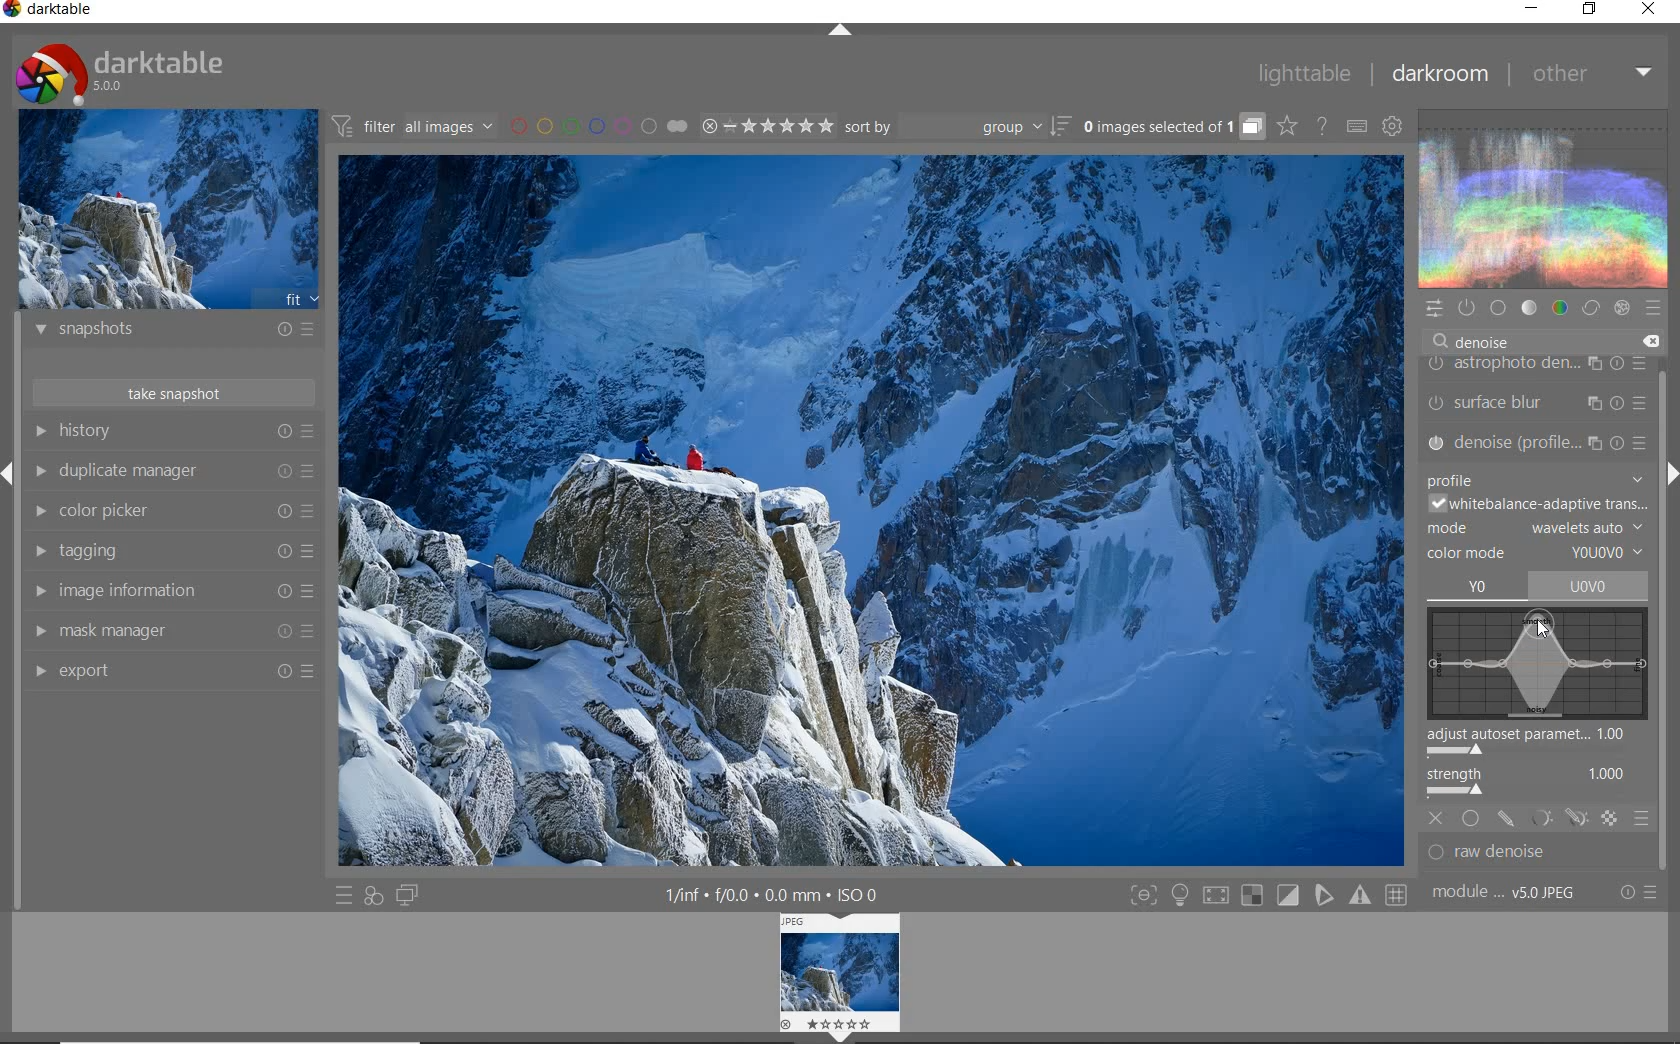 This screenshot has height=1044, width=1680. What do you see at coordinates (170, 511) in the screenshot?
I see `color picker` at bounding box center [170, 511].